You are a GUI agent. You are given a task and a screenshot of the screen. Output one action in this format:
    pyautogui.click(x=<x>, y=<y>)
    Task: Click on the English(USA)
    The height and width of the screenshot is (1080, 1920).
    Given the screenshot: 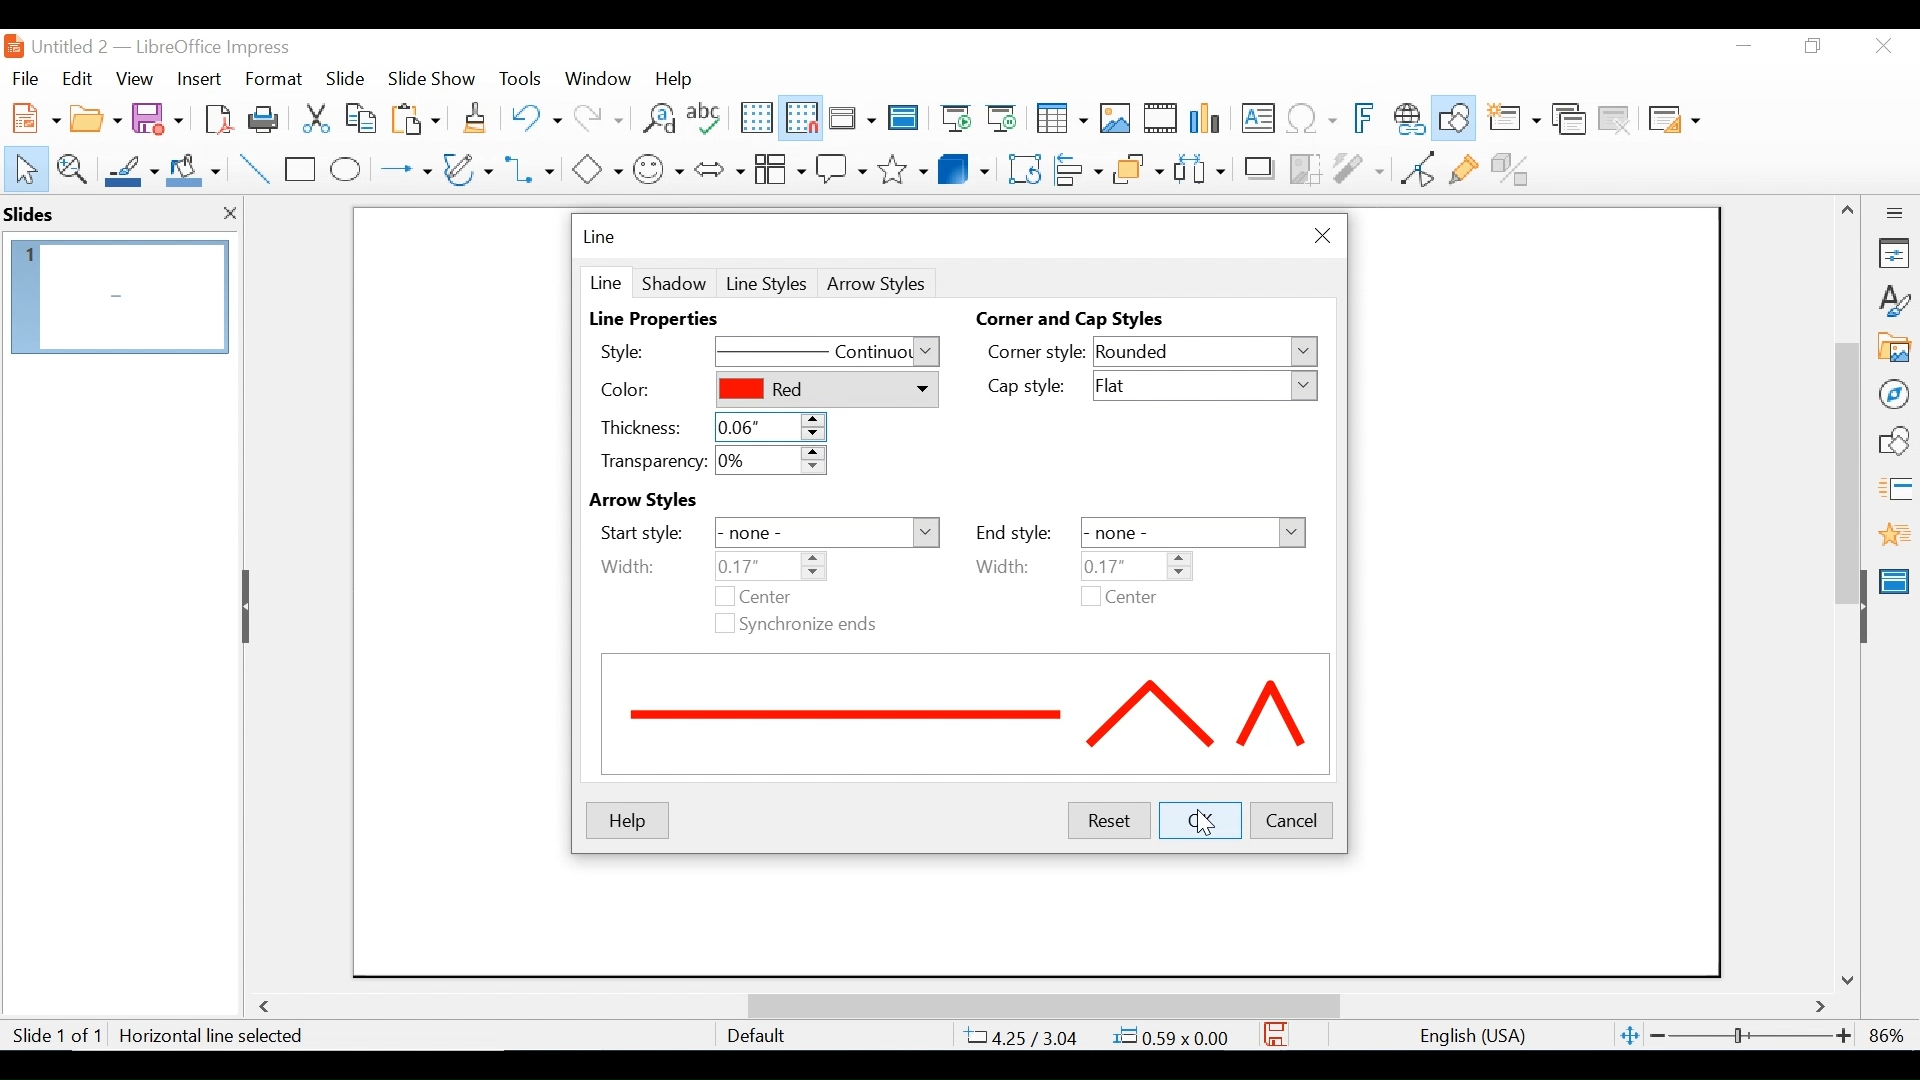 What is the action you would take?
    pyautogui.click(x=1463, y=1036)
    